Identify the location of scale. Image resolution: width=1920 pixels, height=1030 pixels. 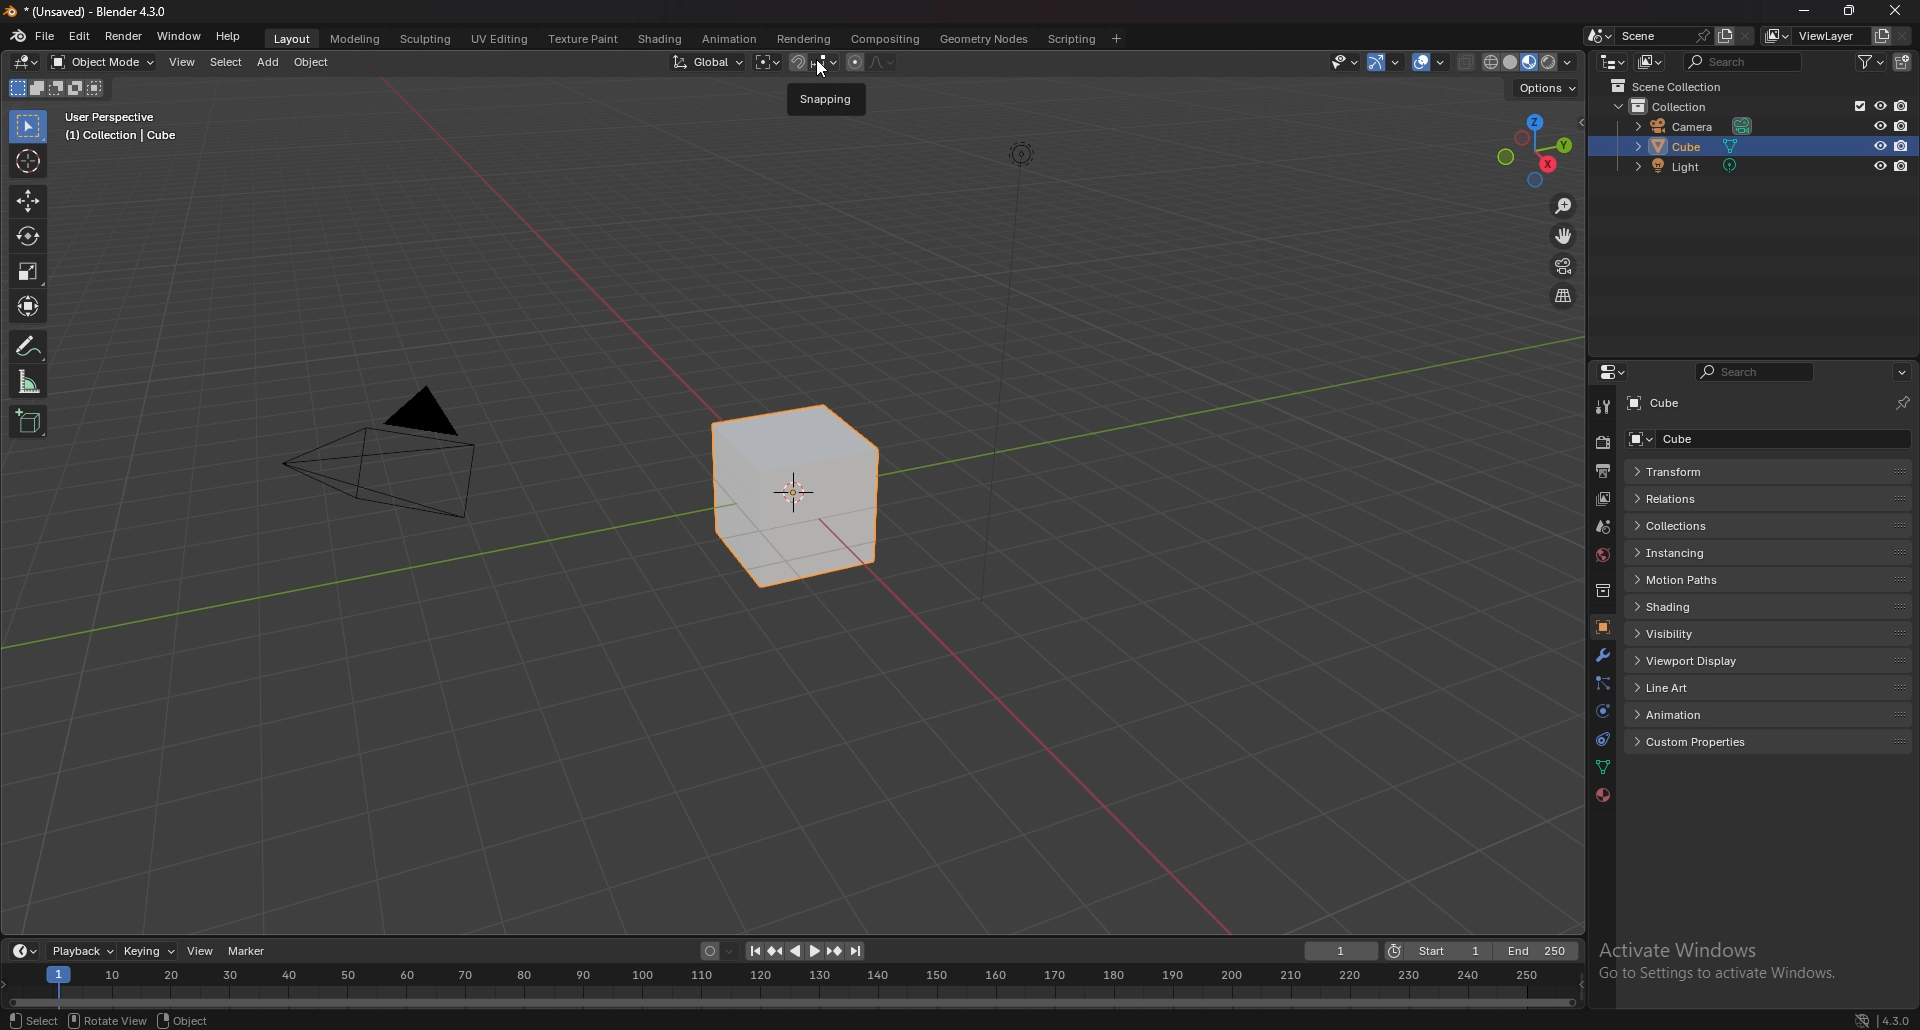
(29, 271).